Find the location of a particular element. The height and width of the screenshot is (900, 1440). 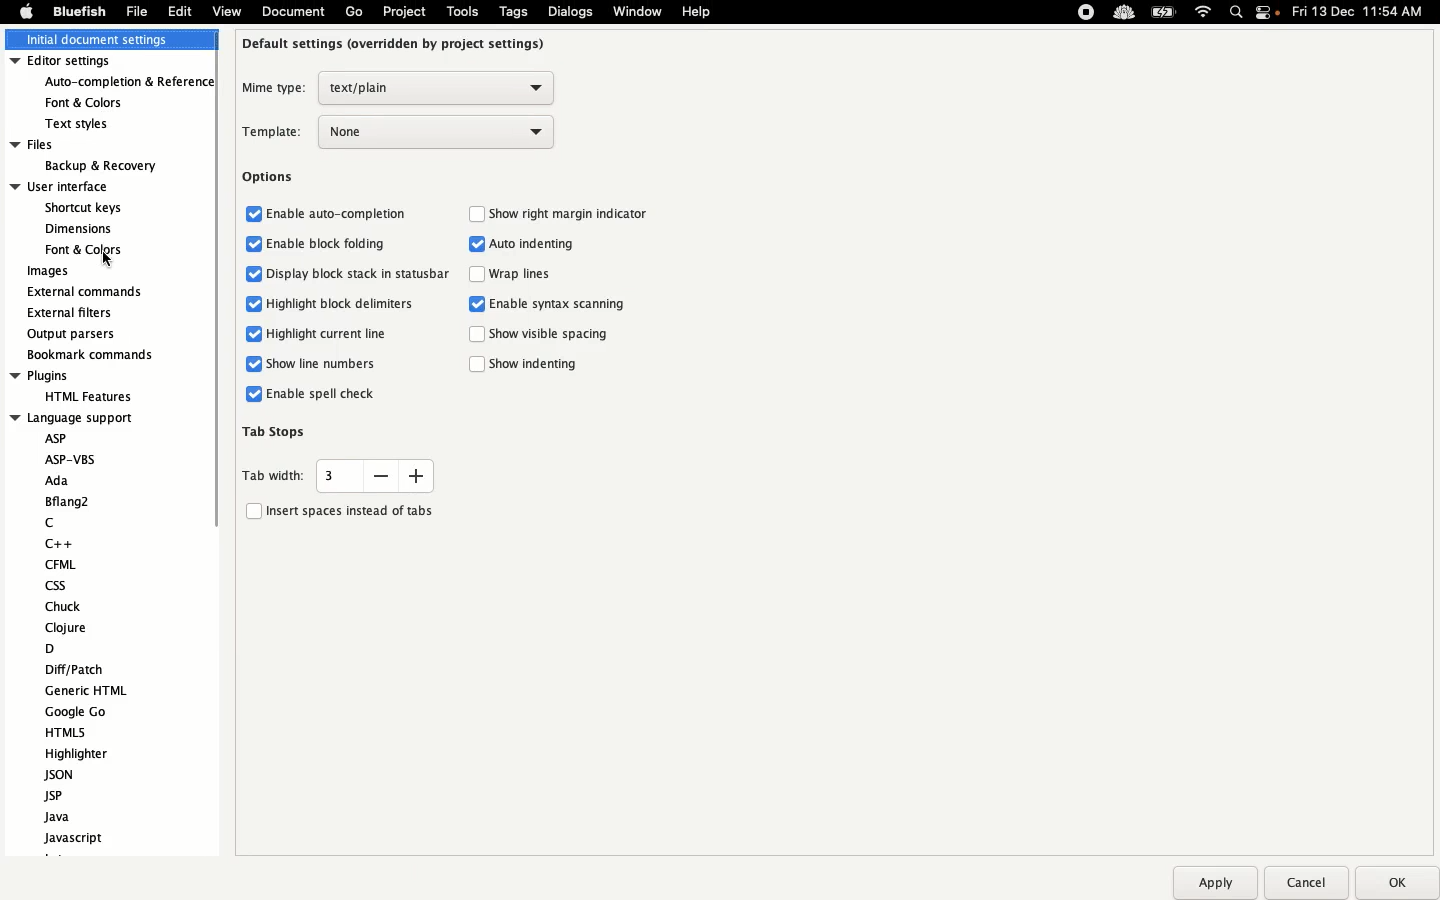

cursor is located at coordinates (108, 258).